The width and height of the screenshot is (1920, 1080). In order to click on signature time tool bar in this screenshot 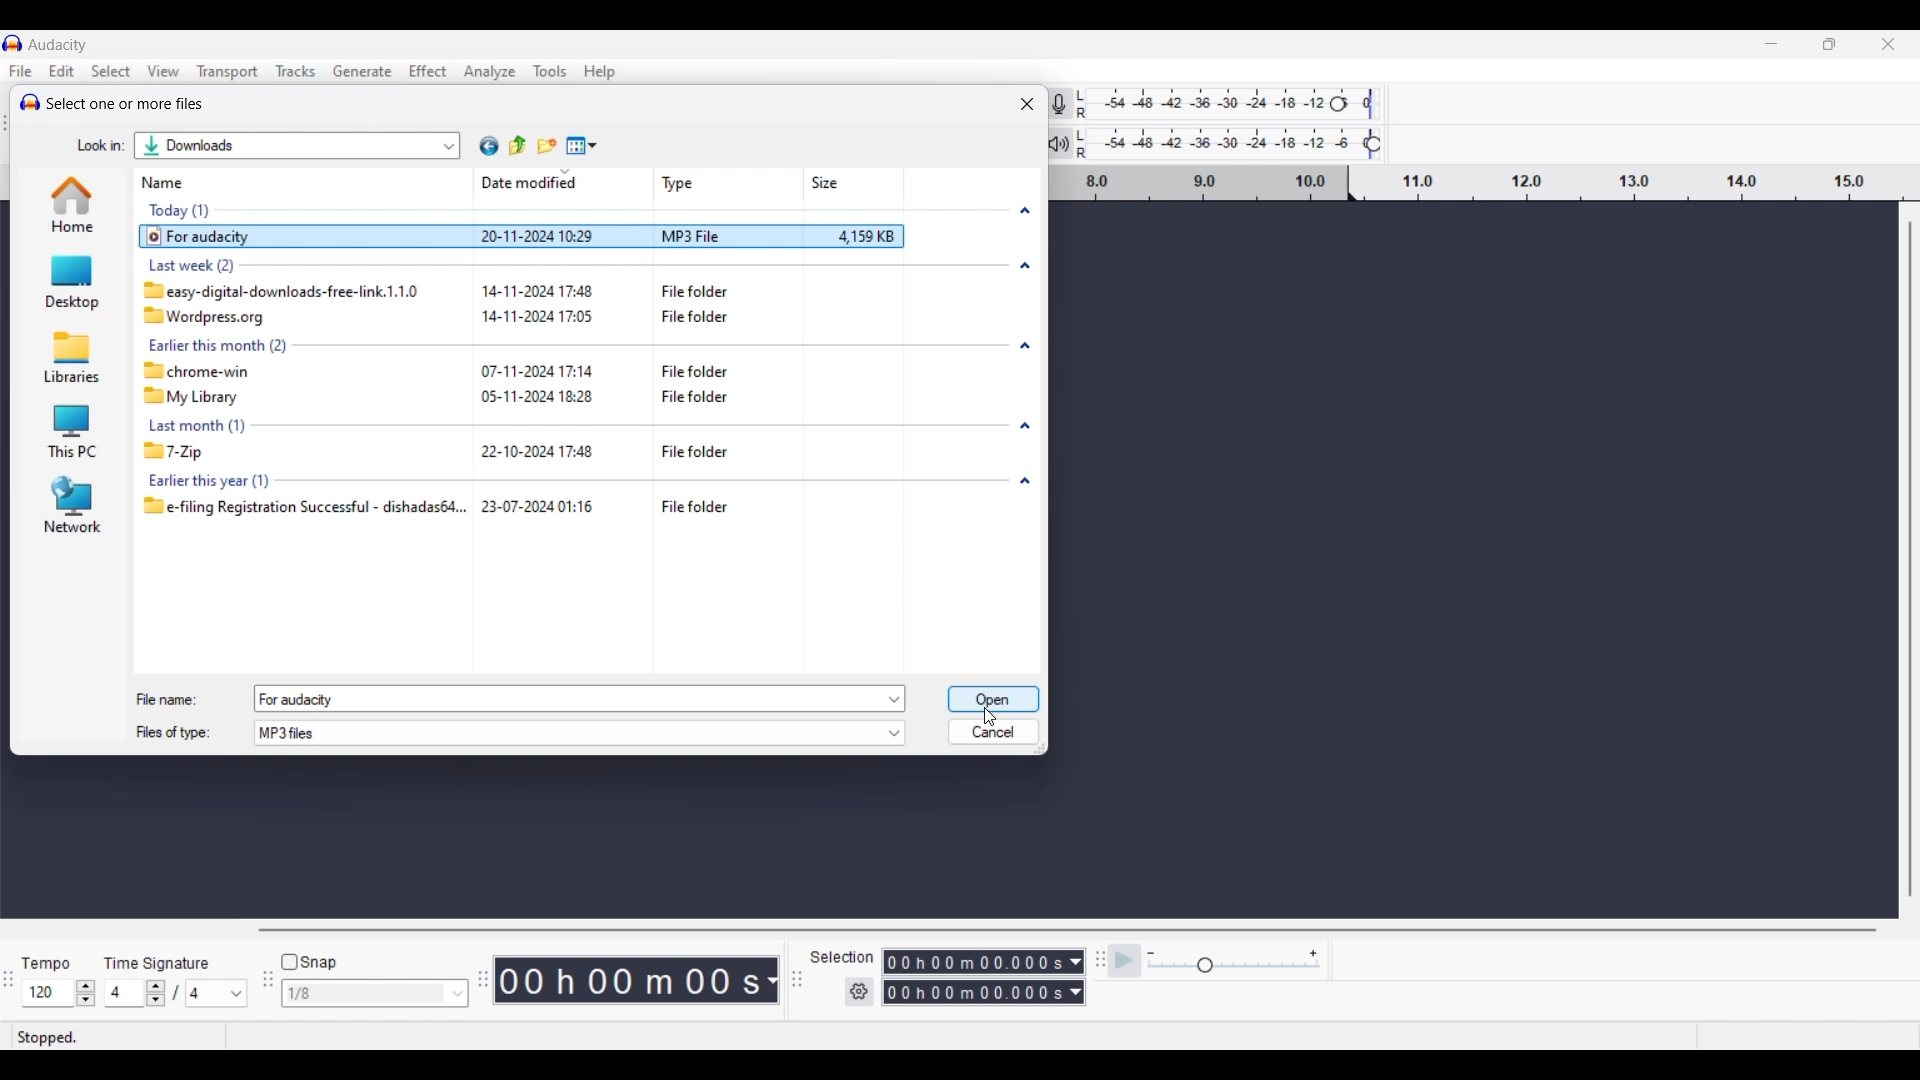, I will do `click(8, 981)`.